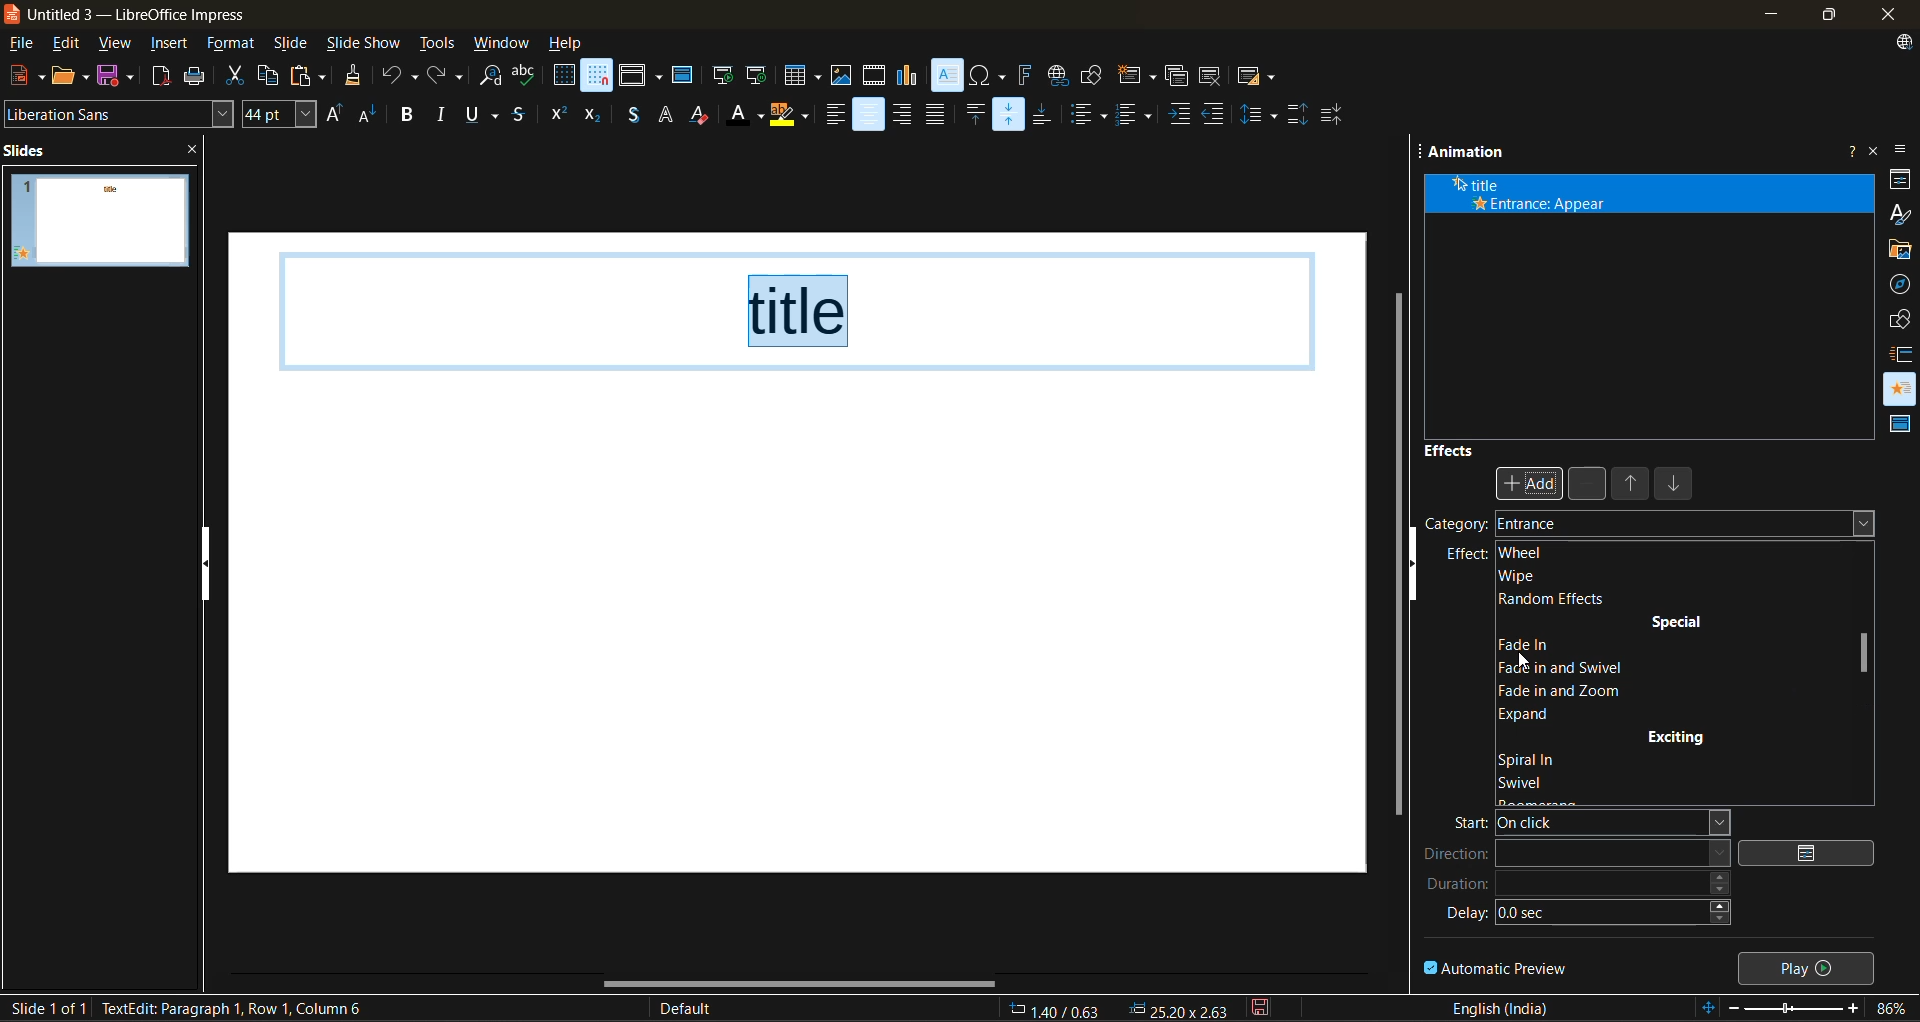 The width and height of the screenshot is (1920, 1022). I want to click on increase font size, so click(334, 115).